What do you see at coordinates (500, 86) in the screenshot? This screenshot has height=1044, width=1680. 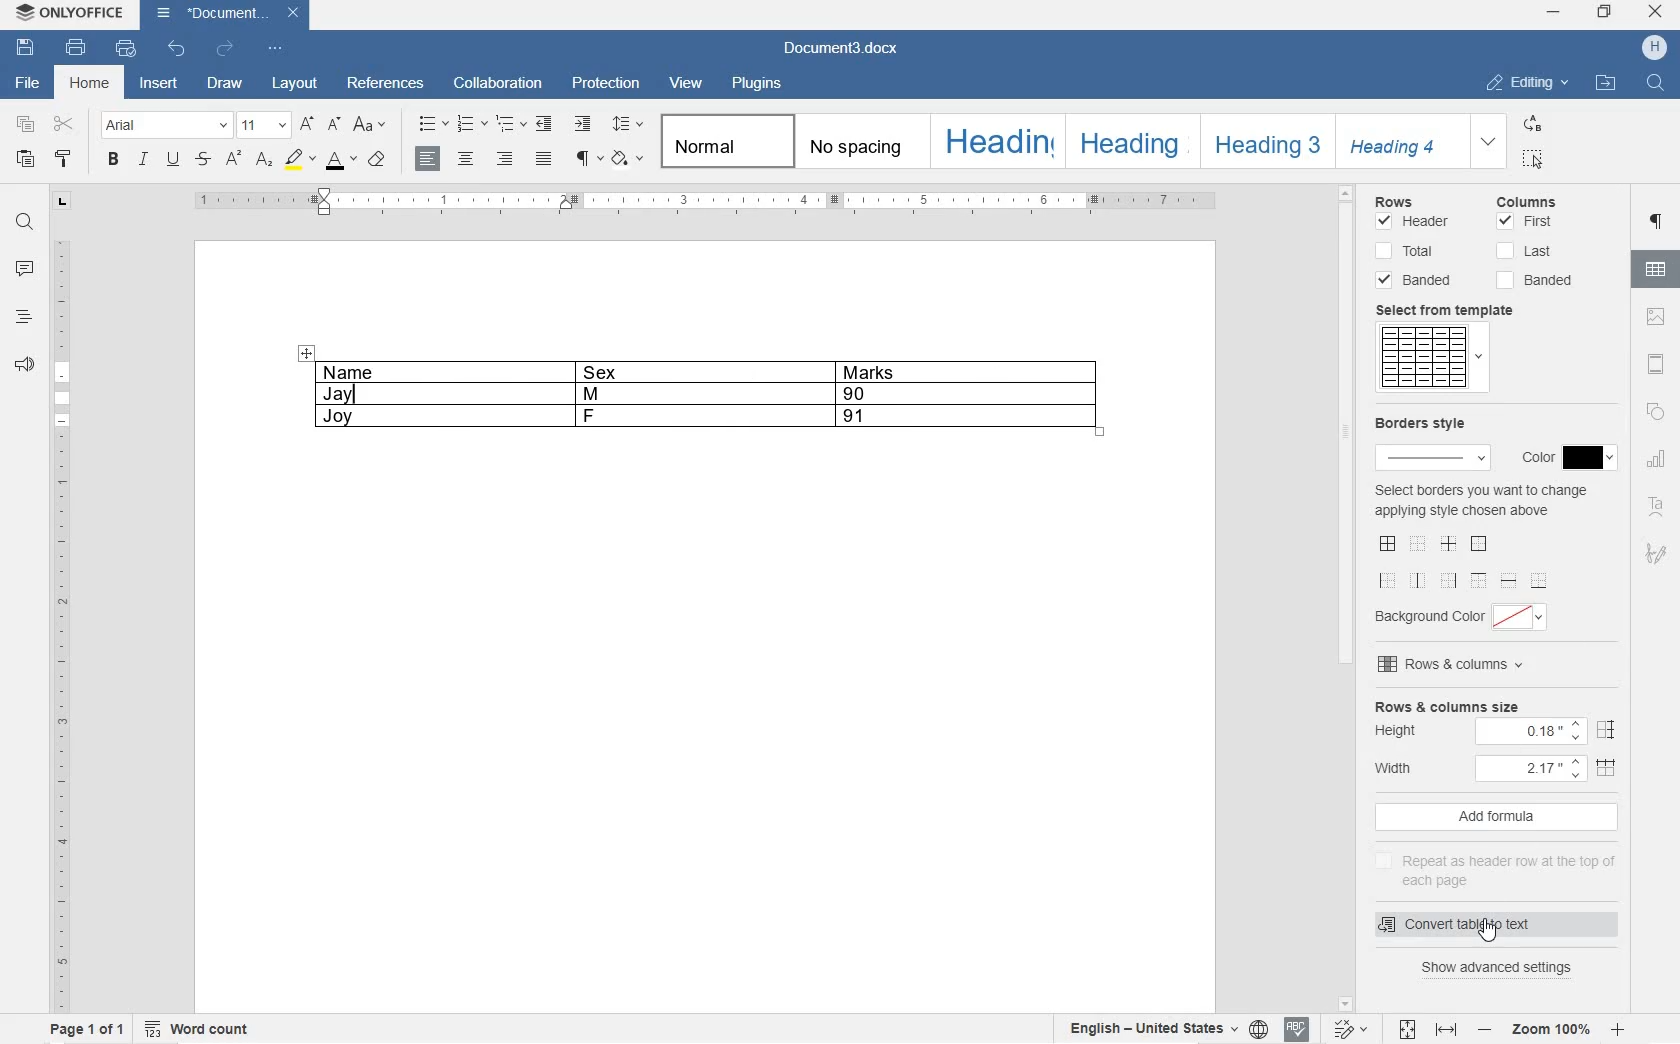 I see `COLLABORATION` at bounding box center [500, 86].